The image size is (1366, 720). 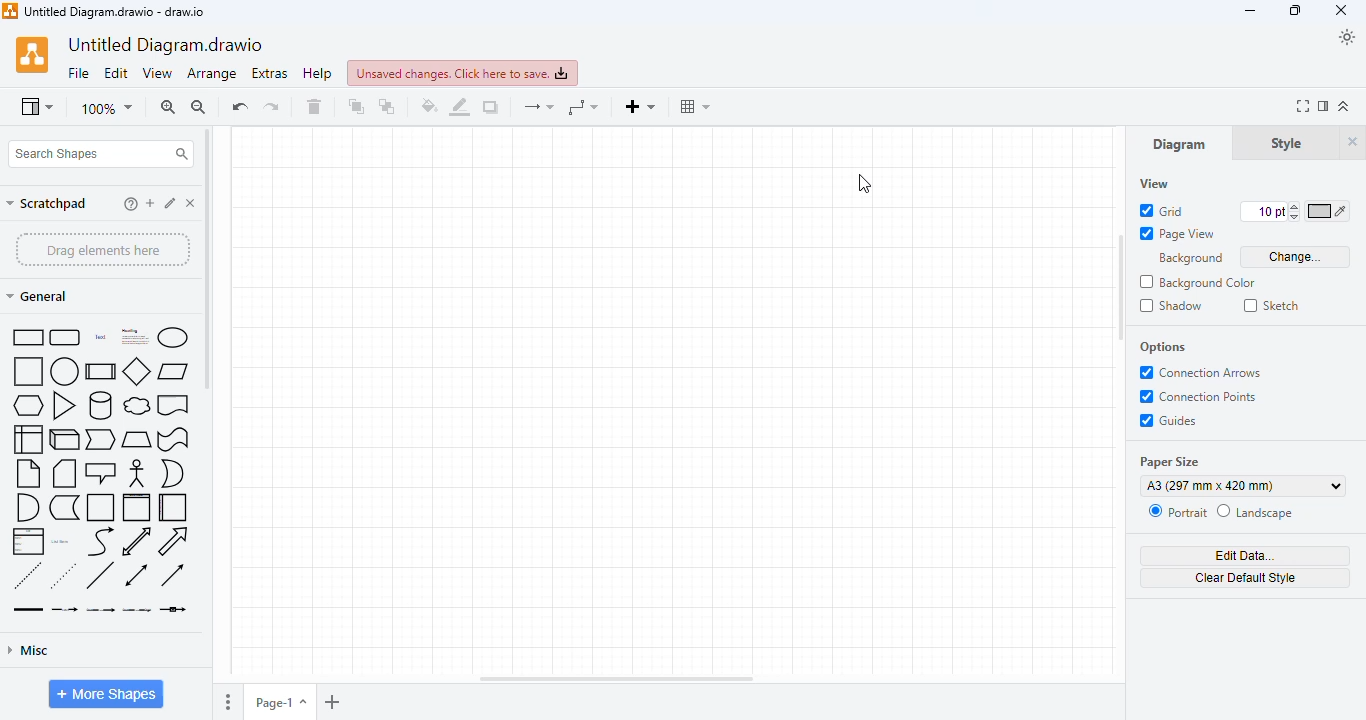 What do you see at coordinates (101, 473) in the screenshot?
I see `callout` at bounding box center [101, 473].